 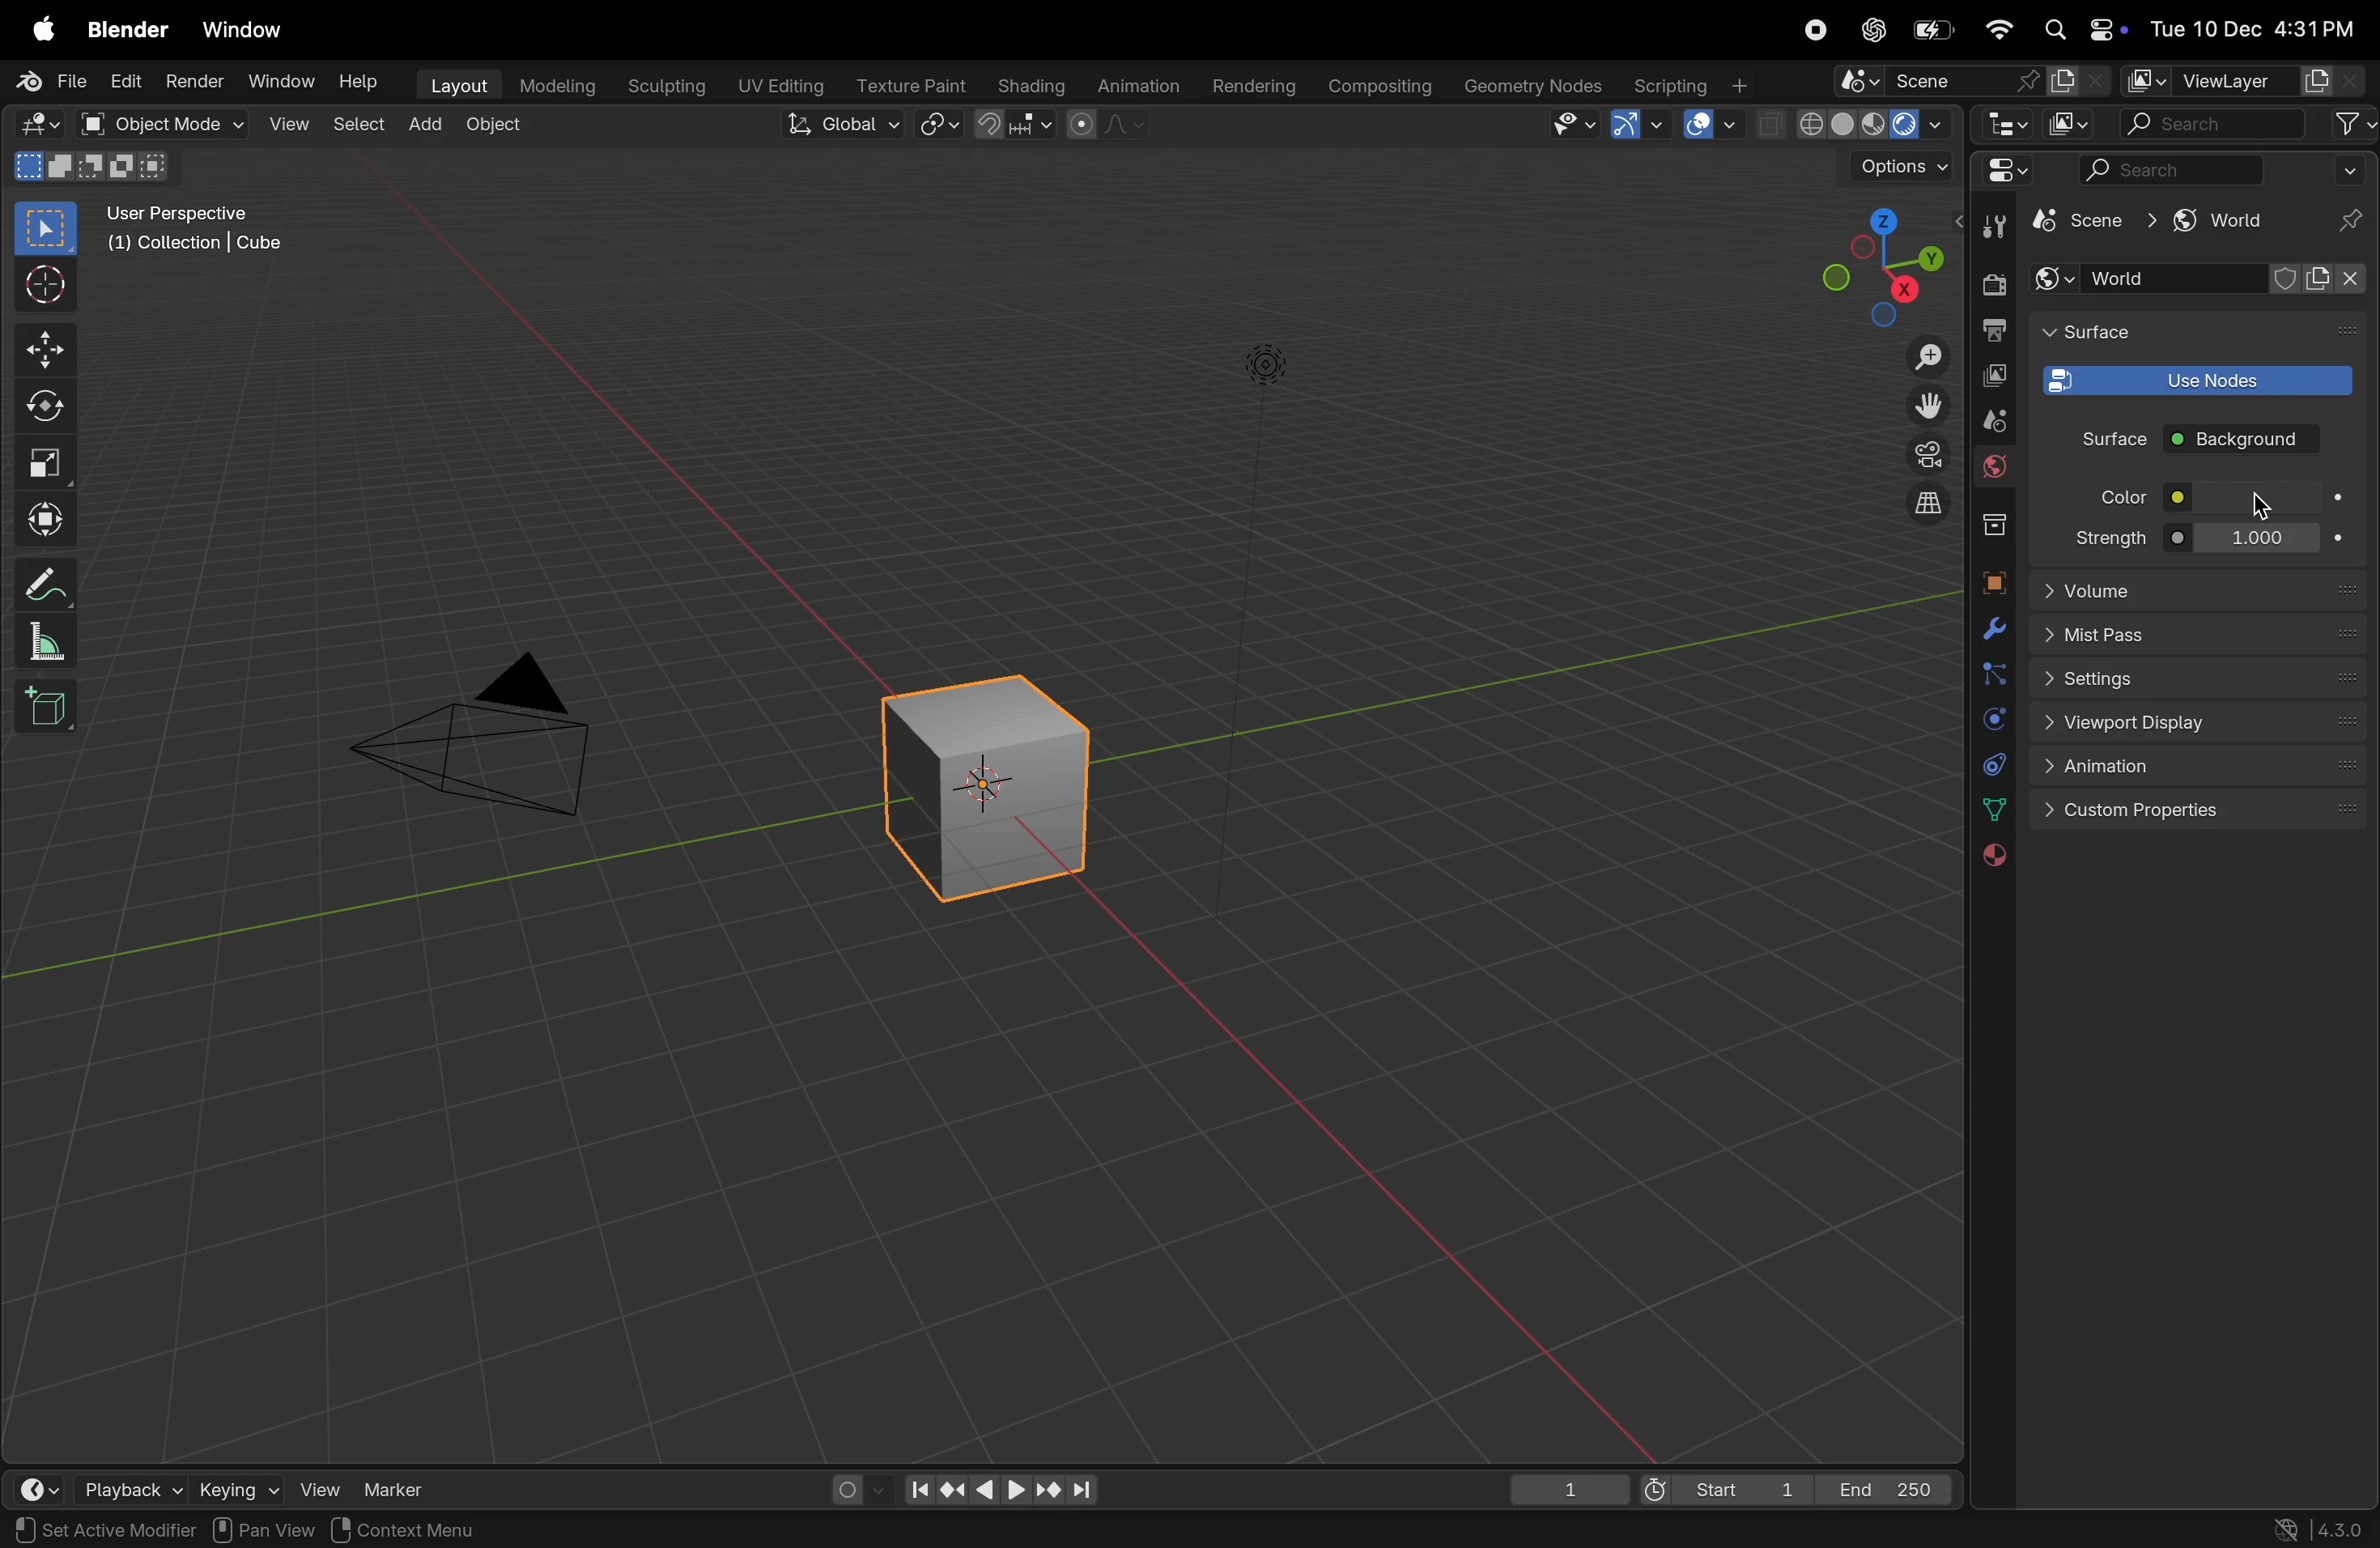 What do you see at coordinates (2260, 511) in the screenshot?
I see `cursor` at bounding box center [2260, 511].